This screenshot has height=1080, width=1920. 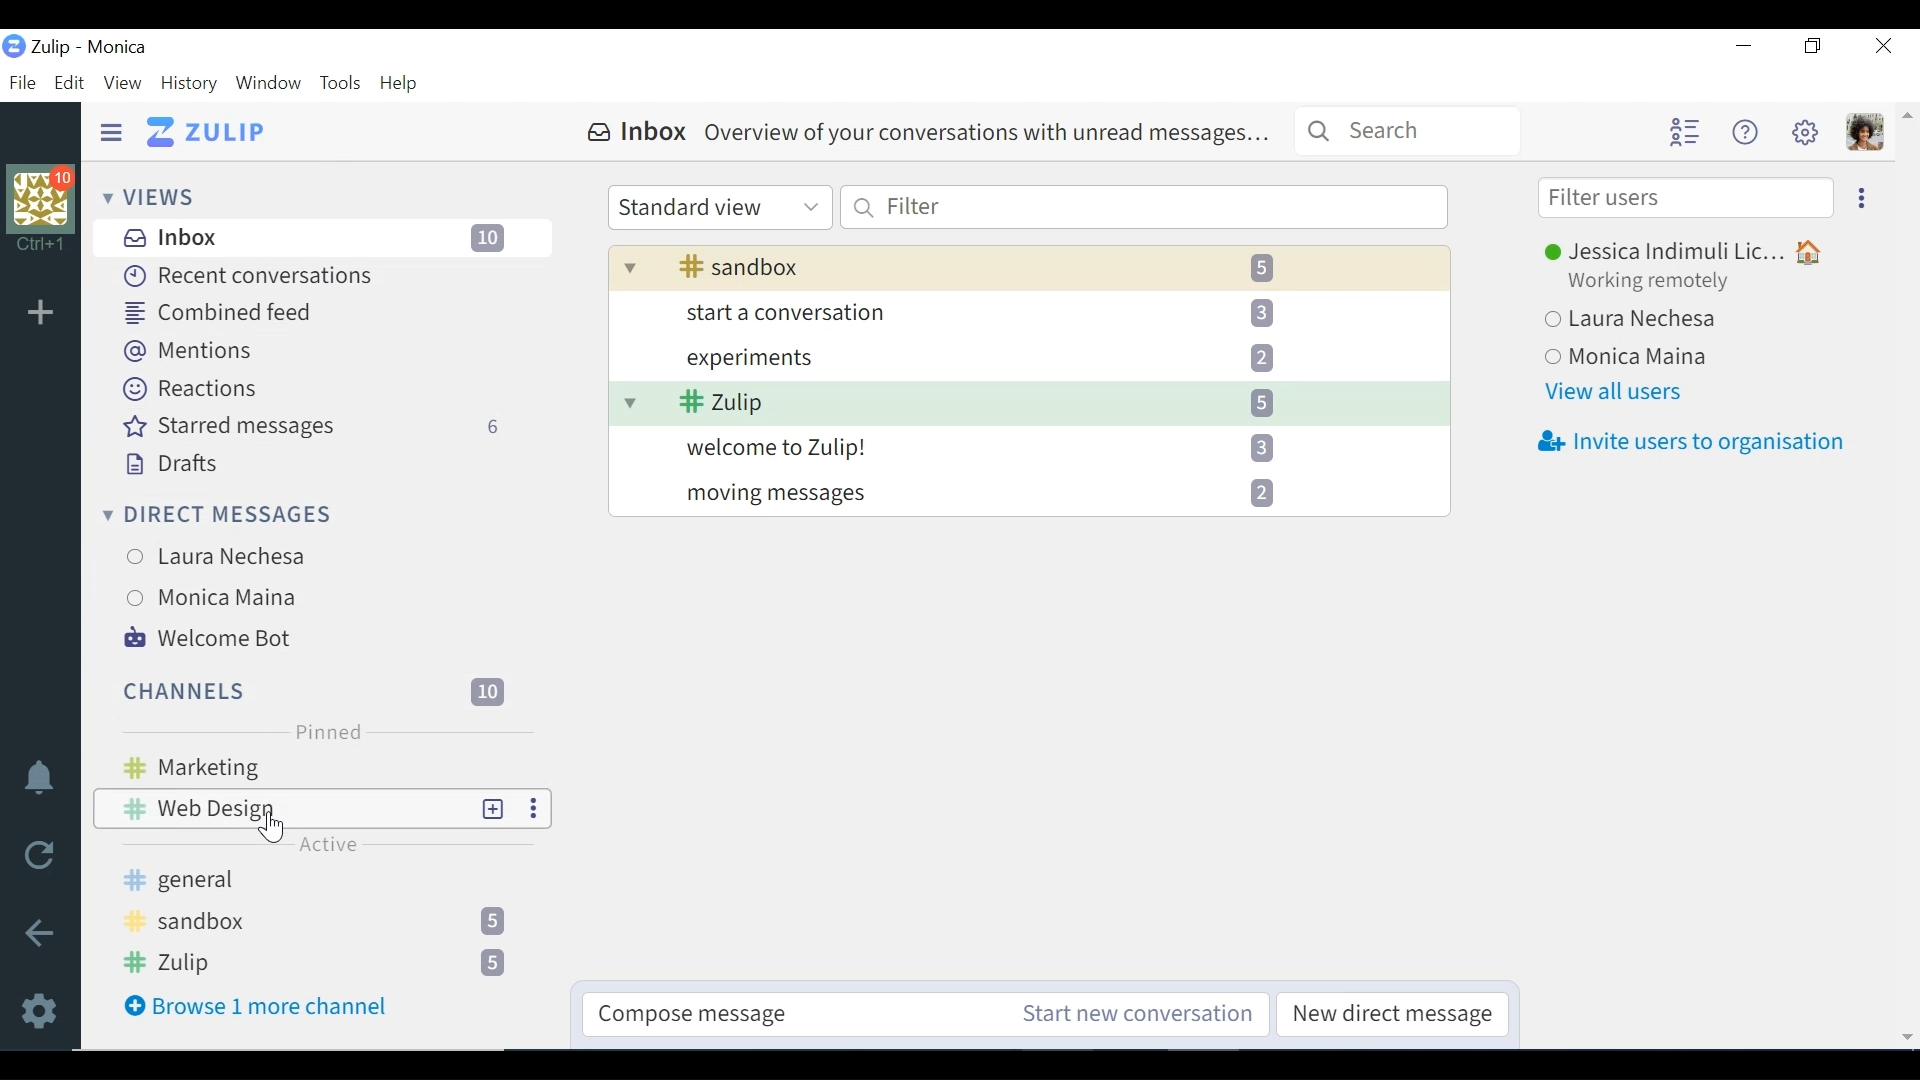 I want to click on Settings menu, so click(x=1805, y=131).